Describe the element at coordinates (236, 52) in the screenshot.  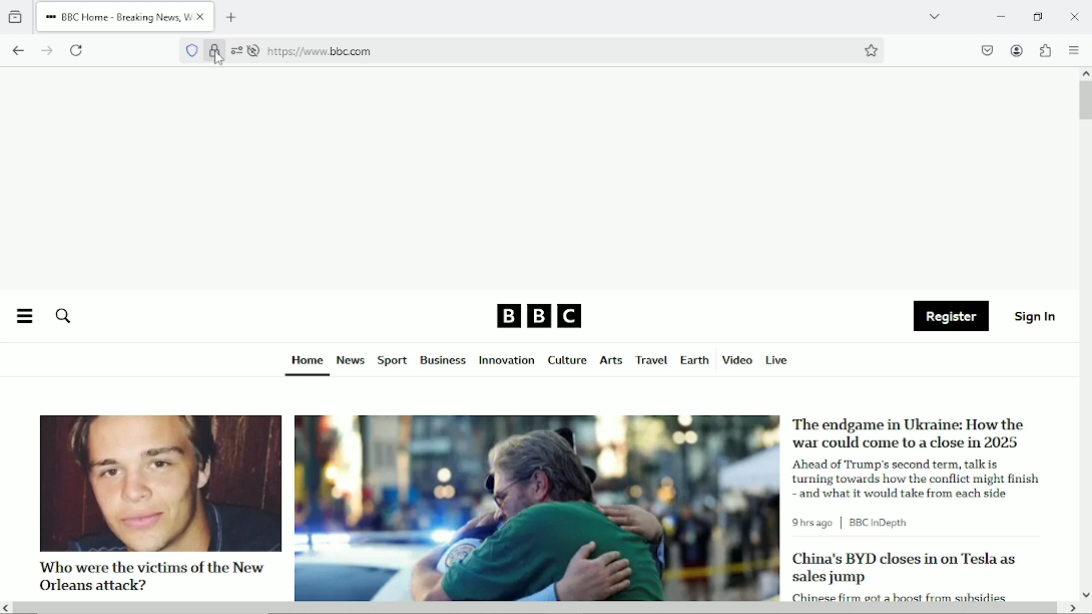
I see `settings` at that location.